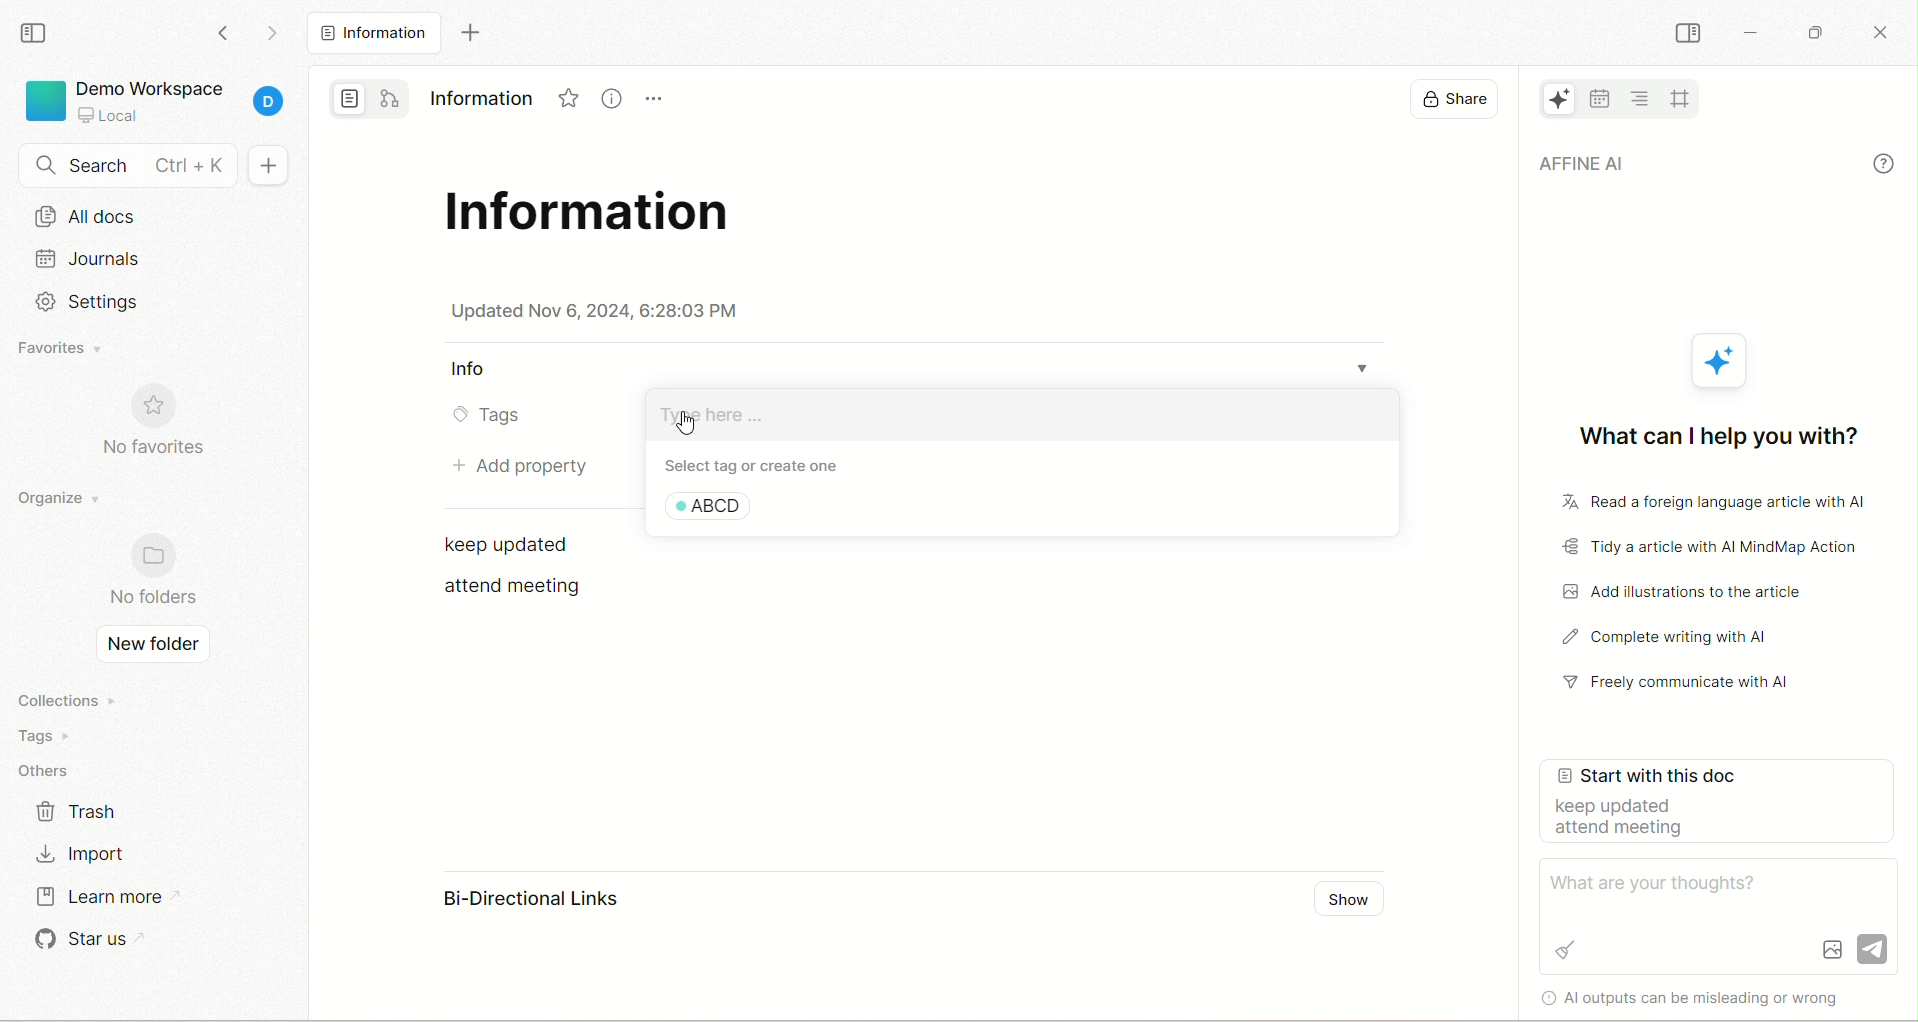 Image resolution: width=1918 pixels, height=1022 pixels. What do you see at coordinates (517, 544) in the screenshot?
I see `text` at bounding box center [517, 544].